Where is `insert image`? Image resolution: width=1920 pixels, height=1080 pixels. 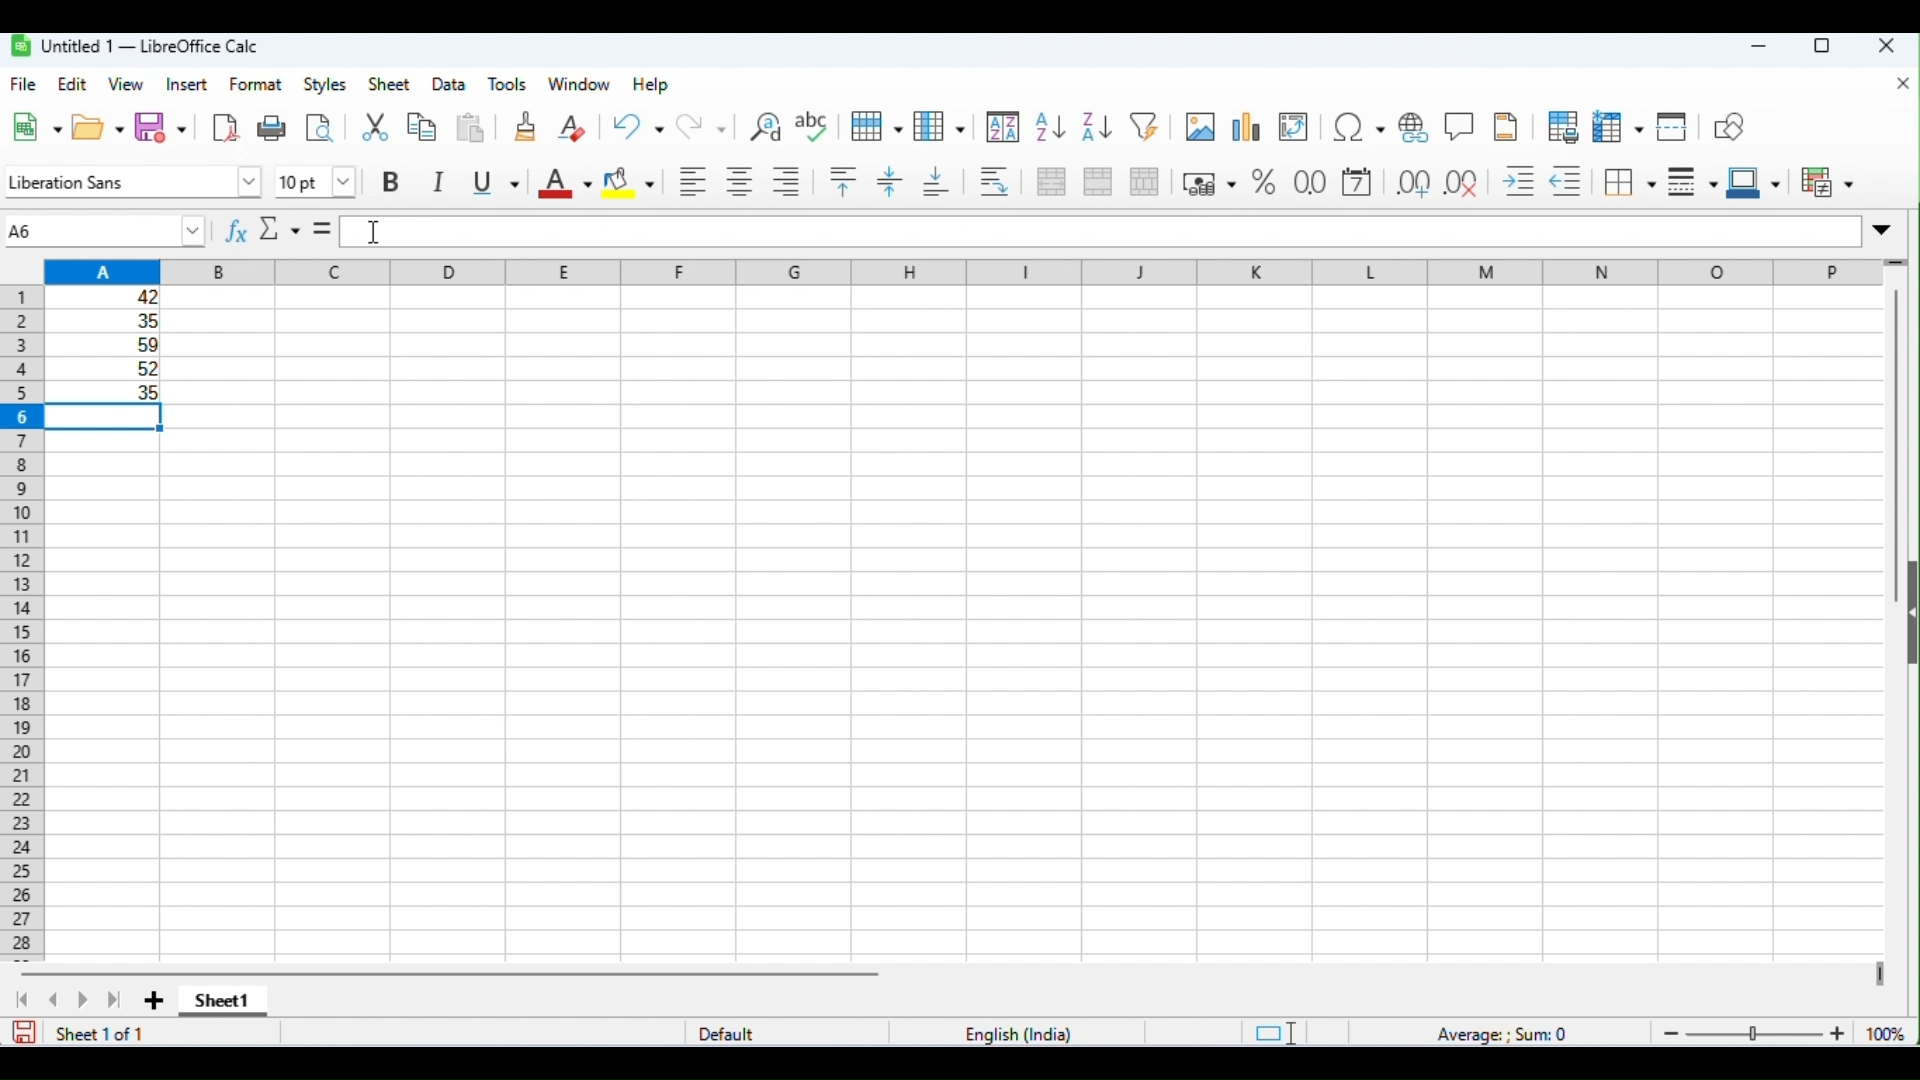 insert image is located at coordinates (1199, 127).